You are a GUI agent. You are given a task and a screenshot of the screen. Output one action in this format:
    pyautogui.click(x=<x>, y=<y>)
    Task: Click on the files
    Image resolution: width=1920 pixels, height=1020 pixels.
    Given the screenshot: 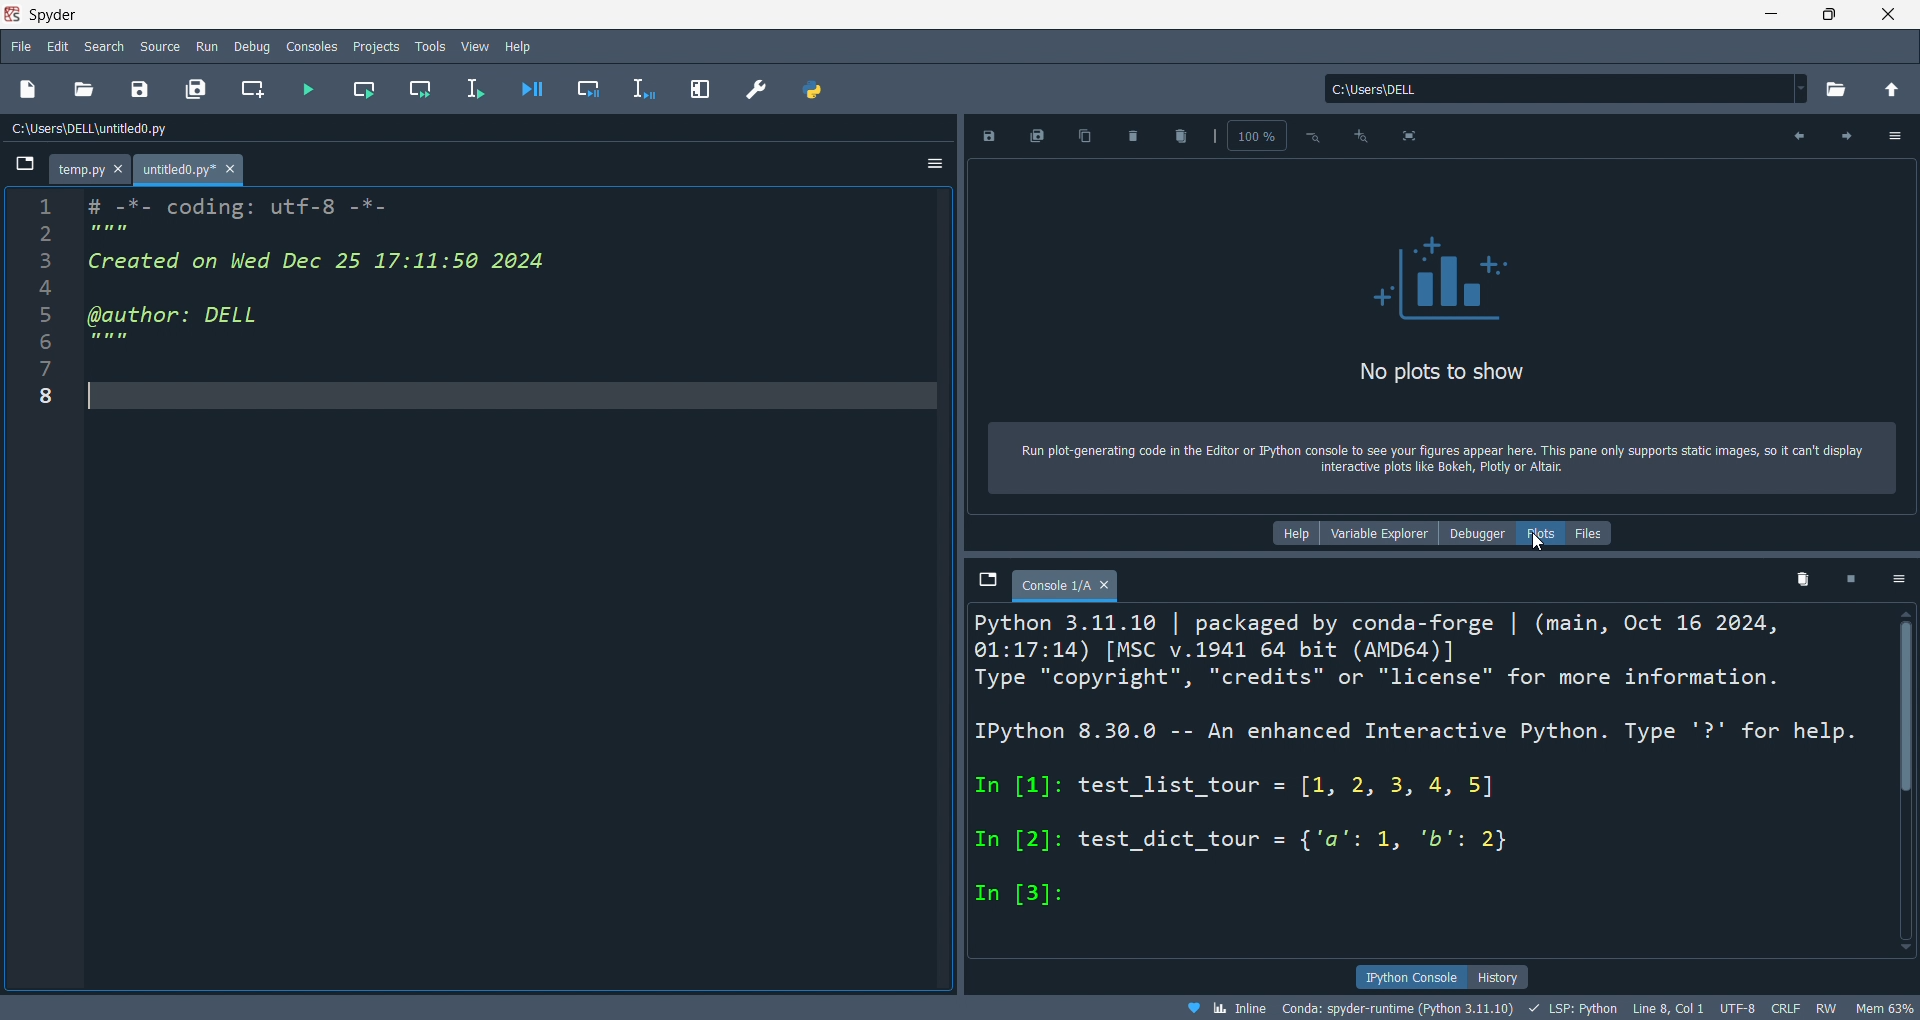 What is the action you would take?
    pyautogui.click(x=1593, y=533)
    